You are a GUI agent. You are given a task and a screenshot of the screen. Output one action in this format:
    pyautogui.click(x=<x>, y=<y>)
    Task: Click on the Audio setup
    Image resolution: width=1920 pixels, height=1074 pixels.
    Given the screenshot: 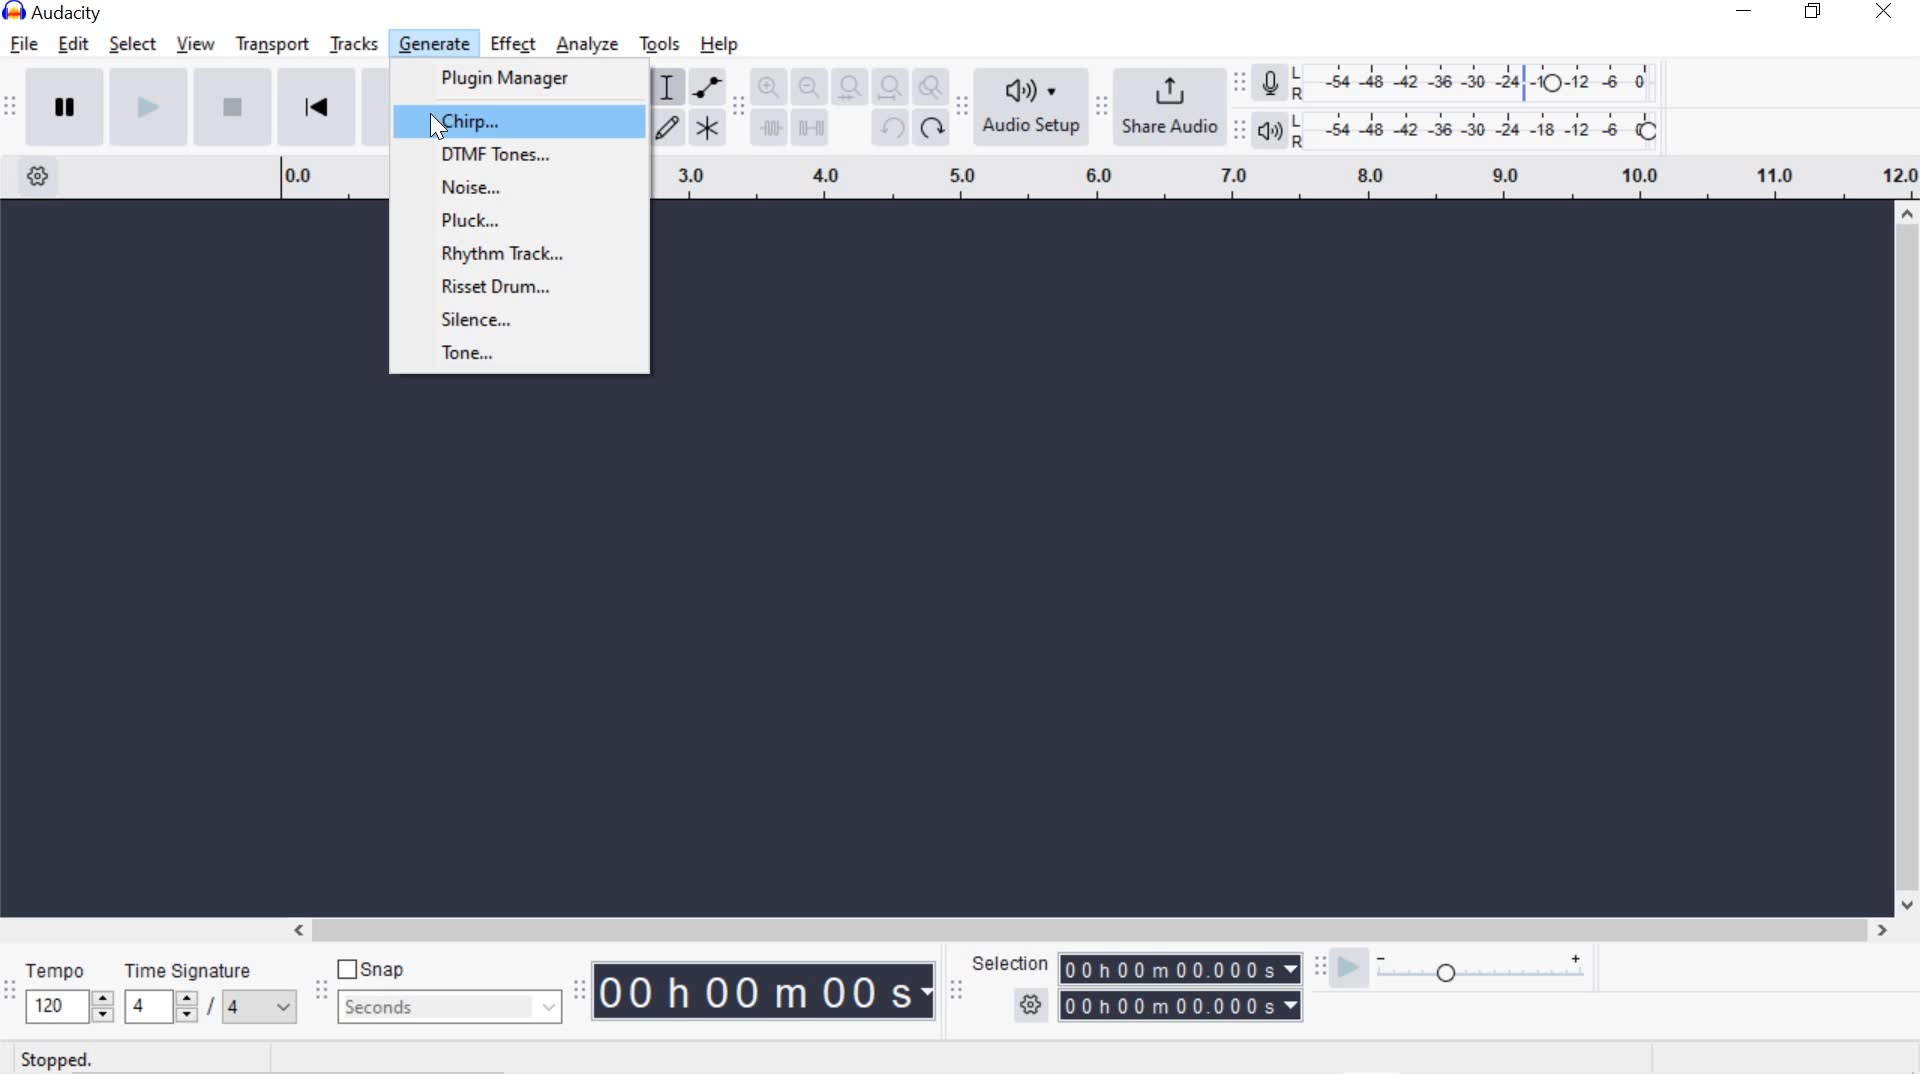 What is the action you would take?
    pyautogui.click(x=1033, y=105)
    